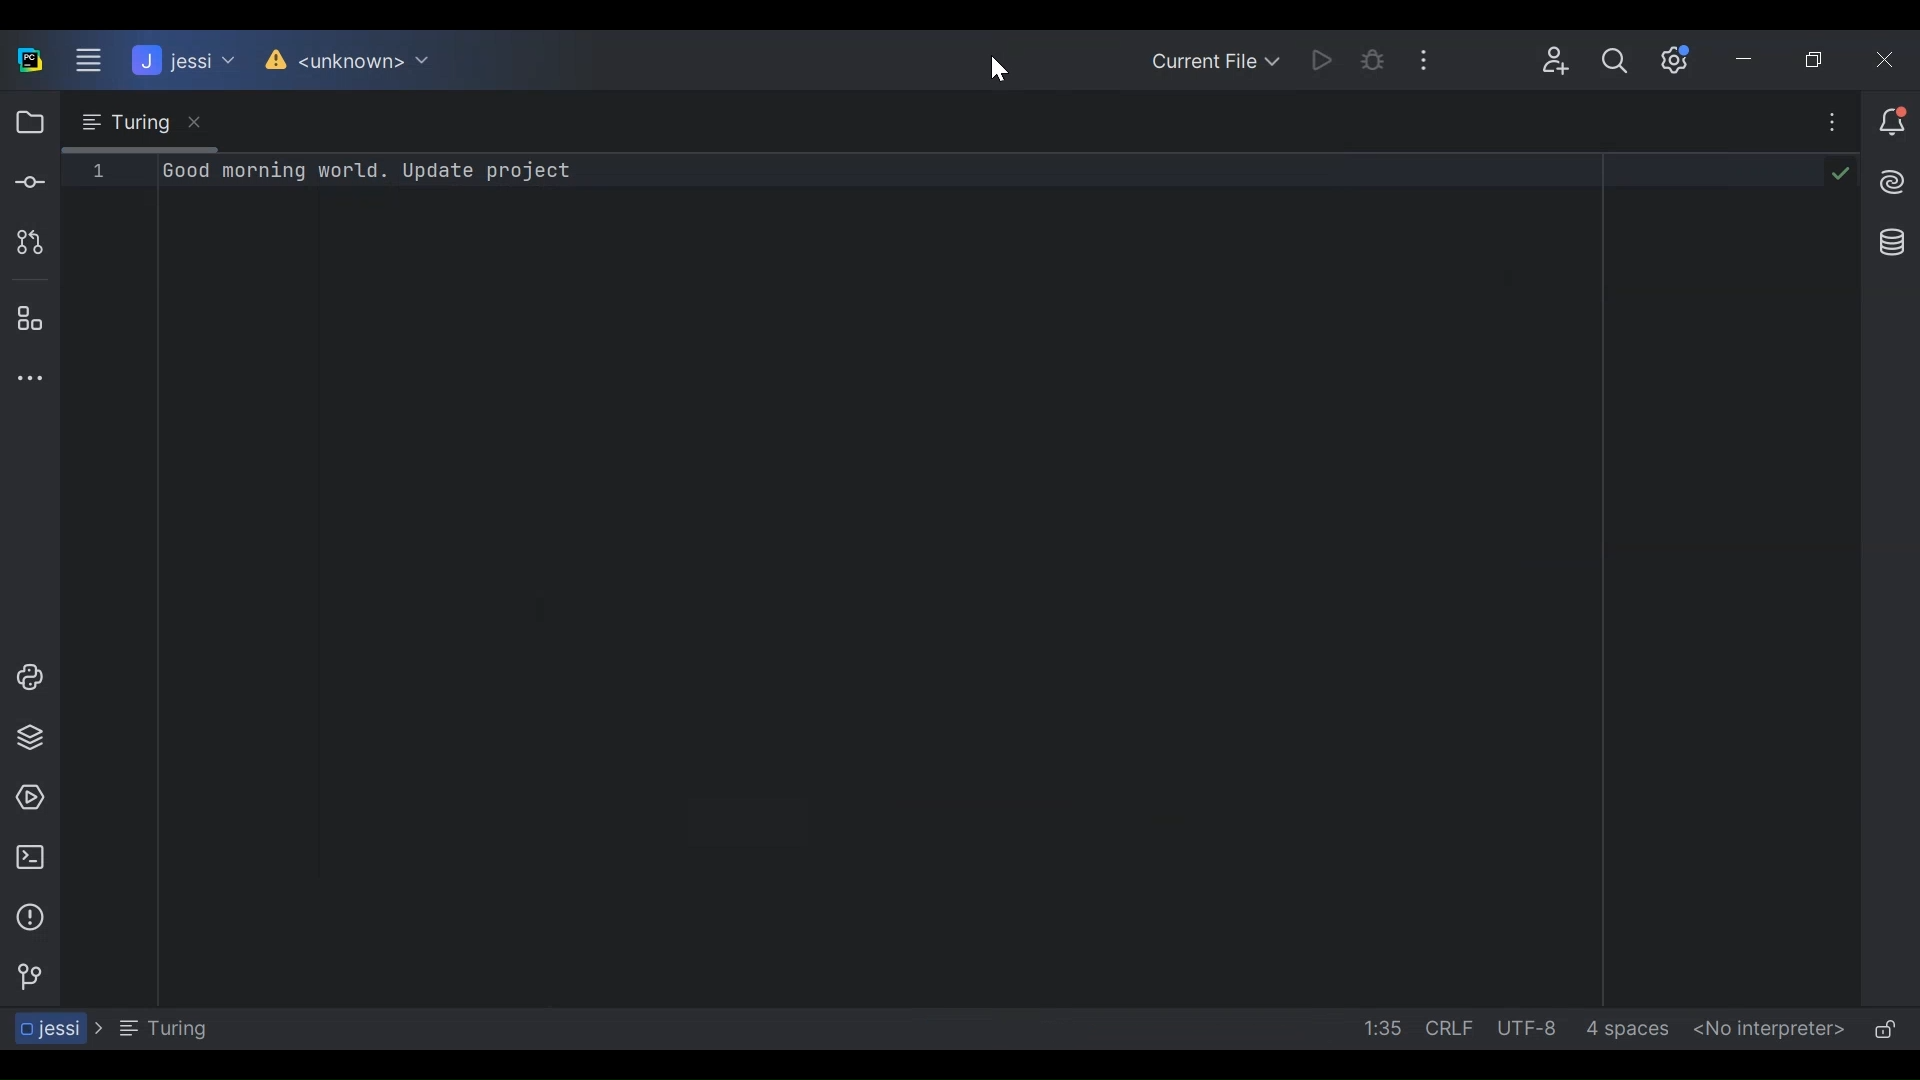  I want to click on Cursor, so click(994, 66).